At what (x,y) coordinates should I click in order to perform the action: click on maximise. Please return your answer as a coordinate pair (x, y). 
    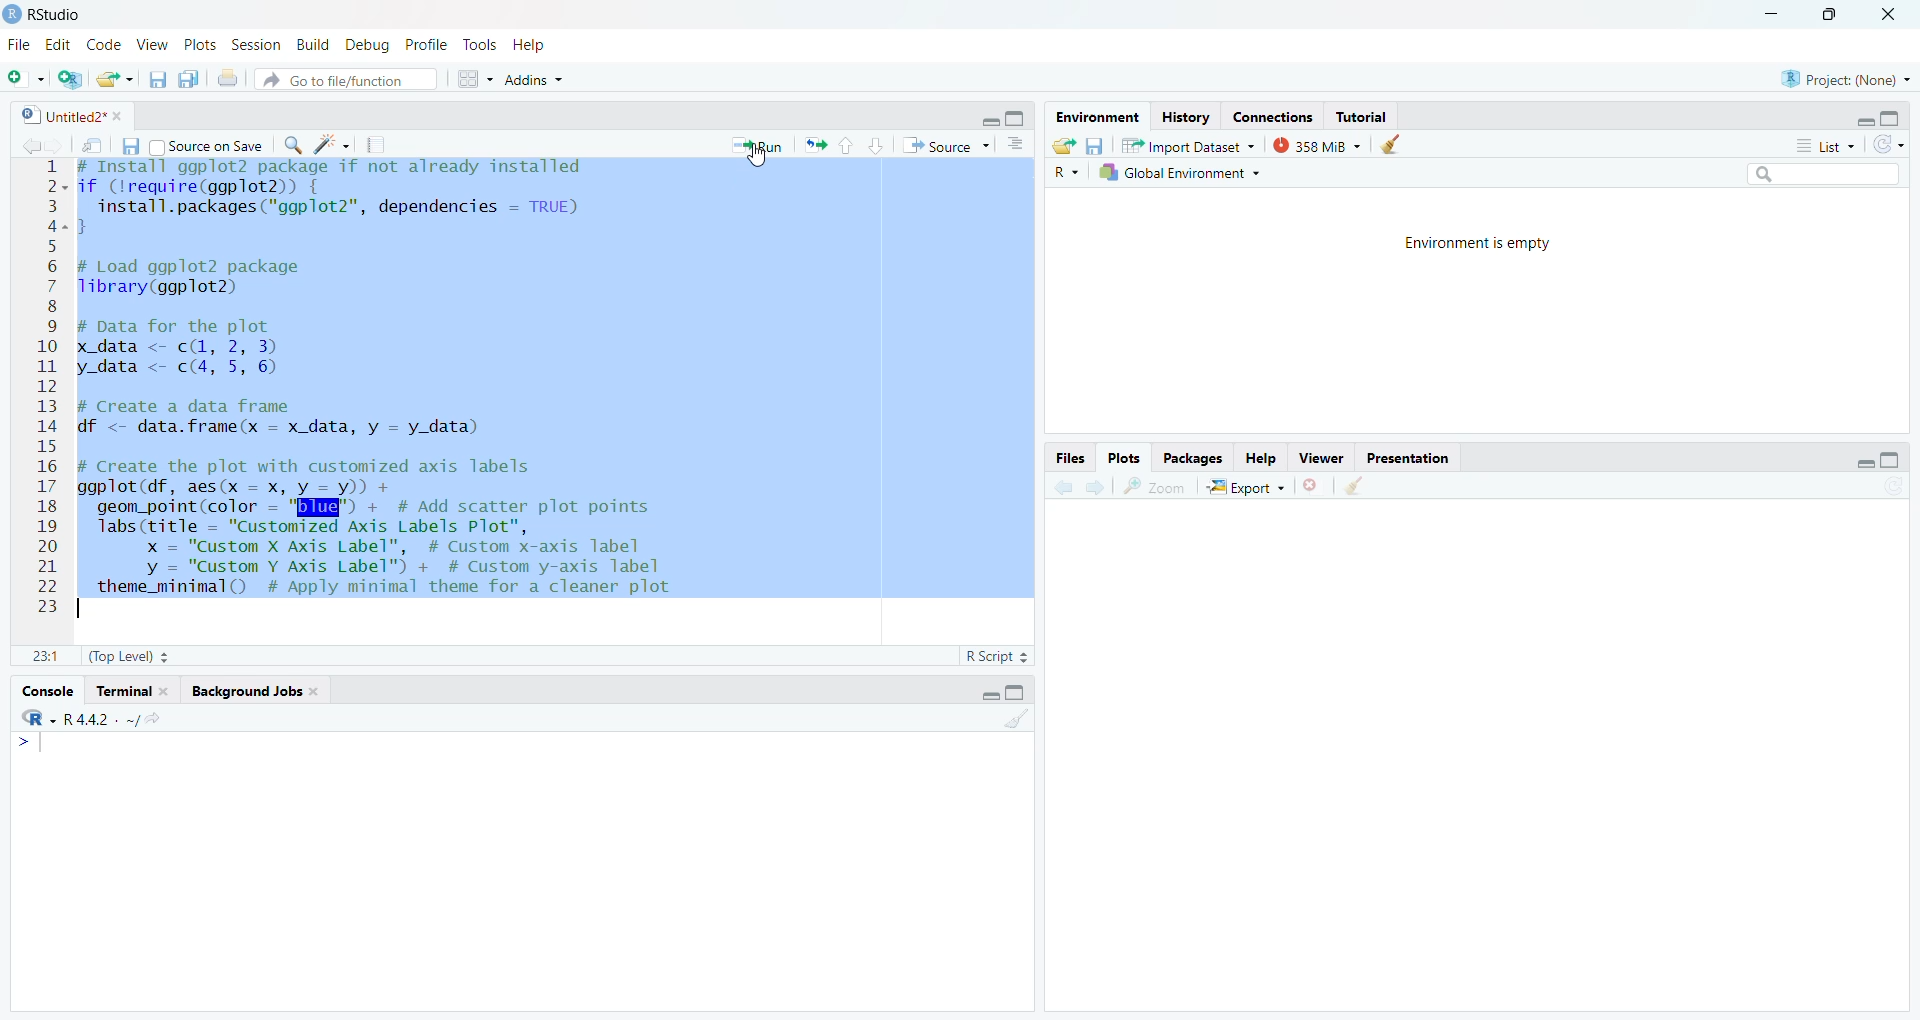
    Looking at the image, I should click on (1894, 459).